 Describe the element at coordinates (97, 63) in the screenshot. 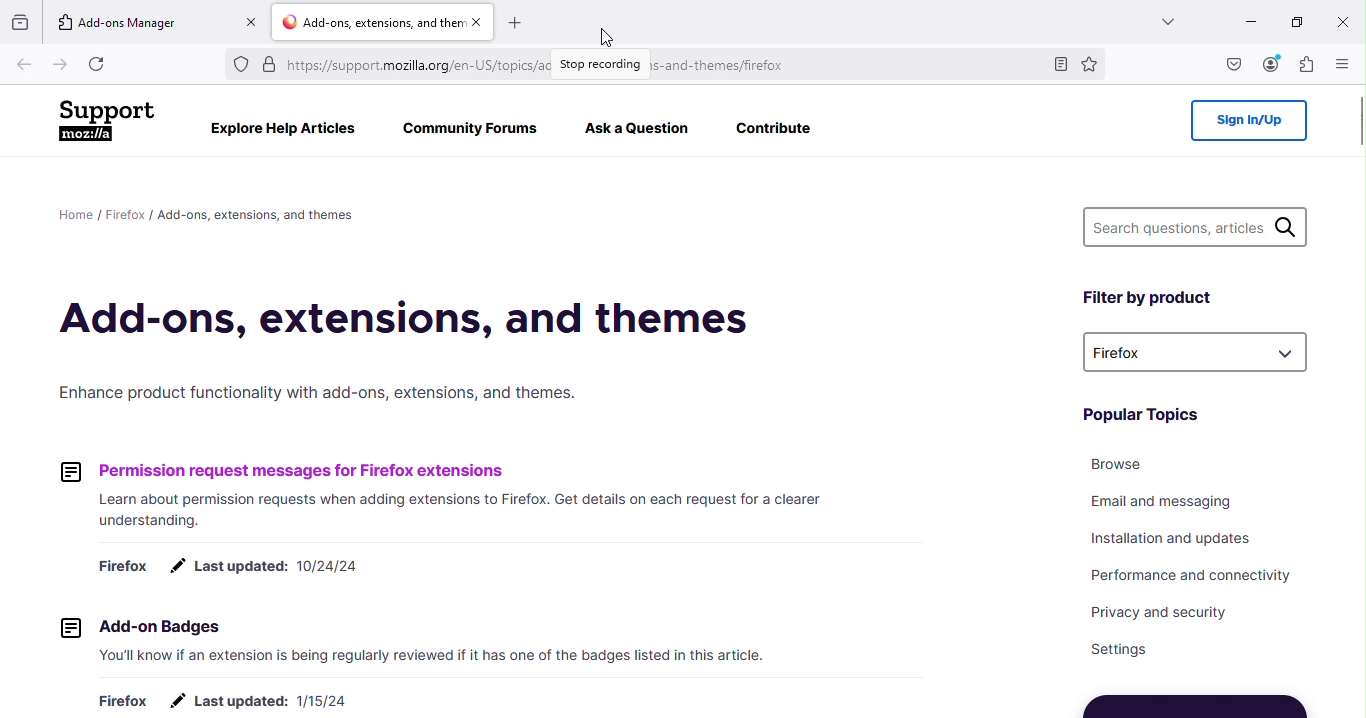

I see `Reload current page` at that location.